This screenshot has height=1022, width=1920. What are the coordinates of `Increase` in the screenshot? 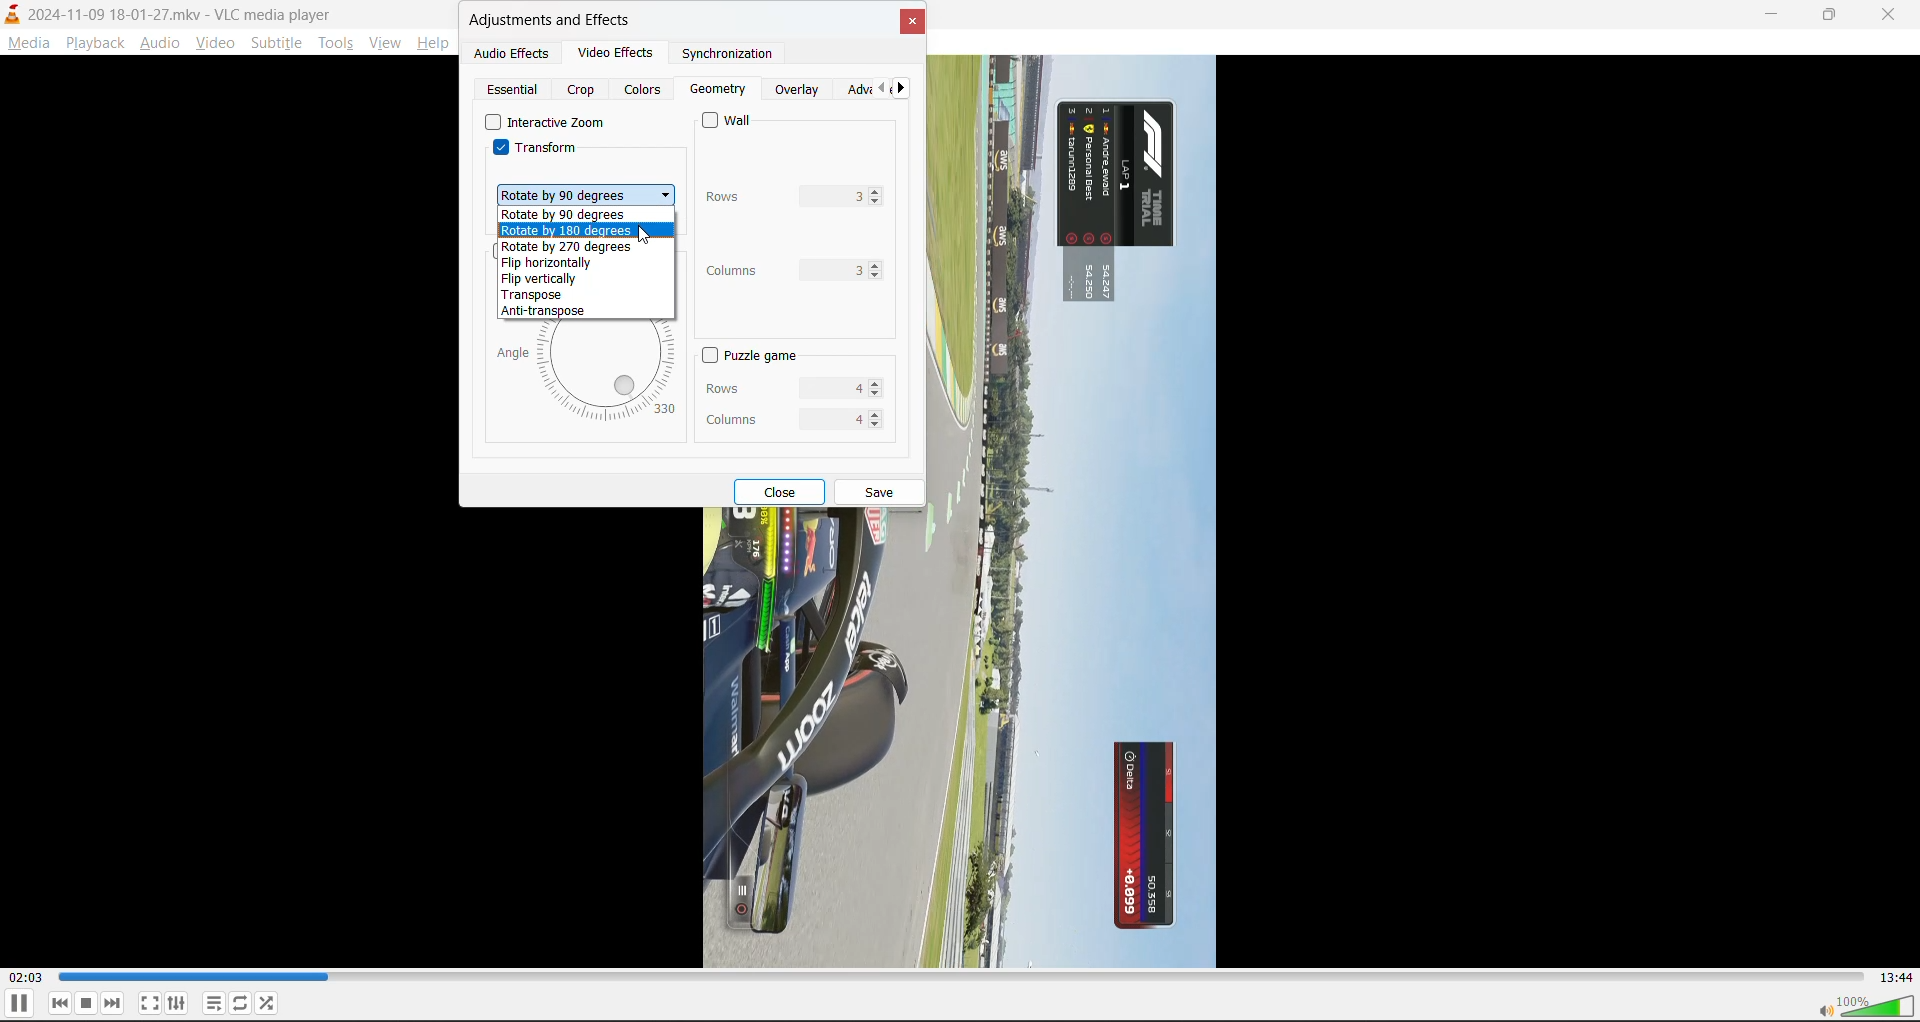 It's located at (878, 264).